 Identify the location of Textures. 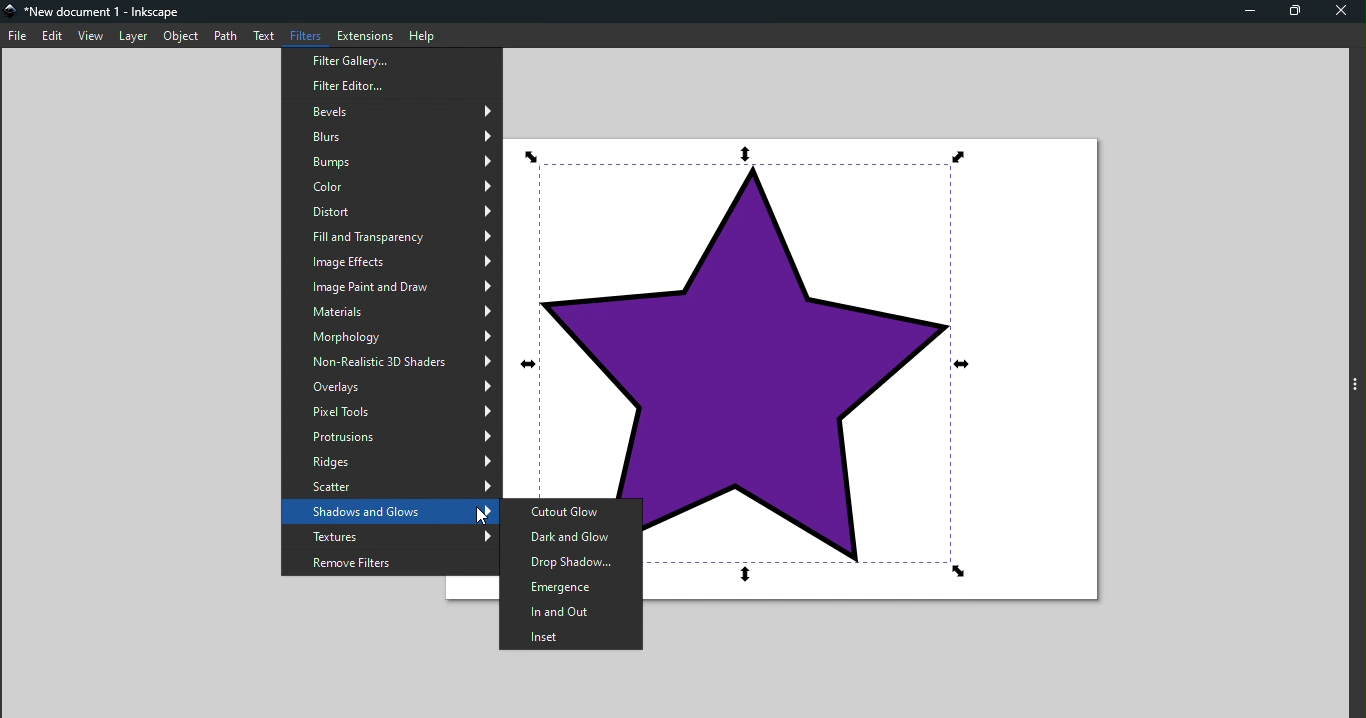
(391, 537).